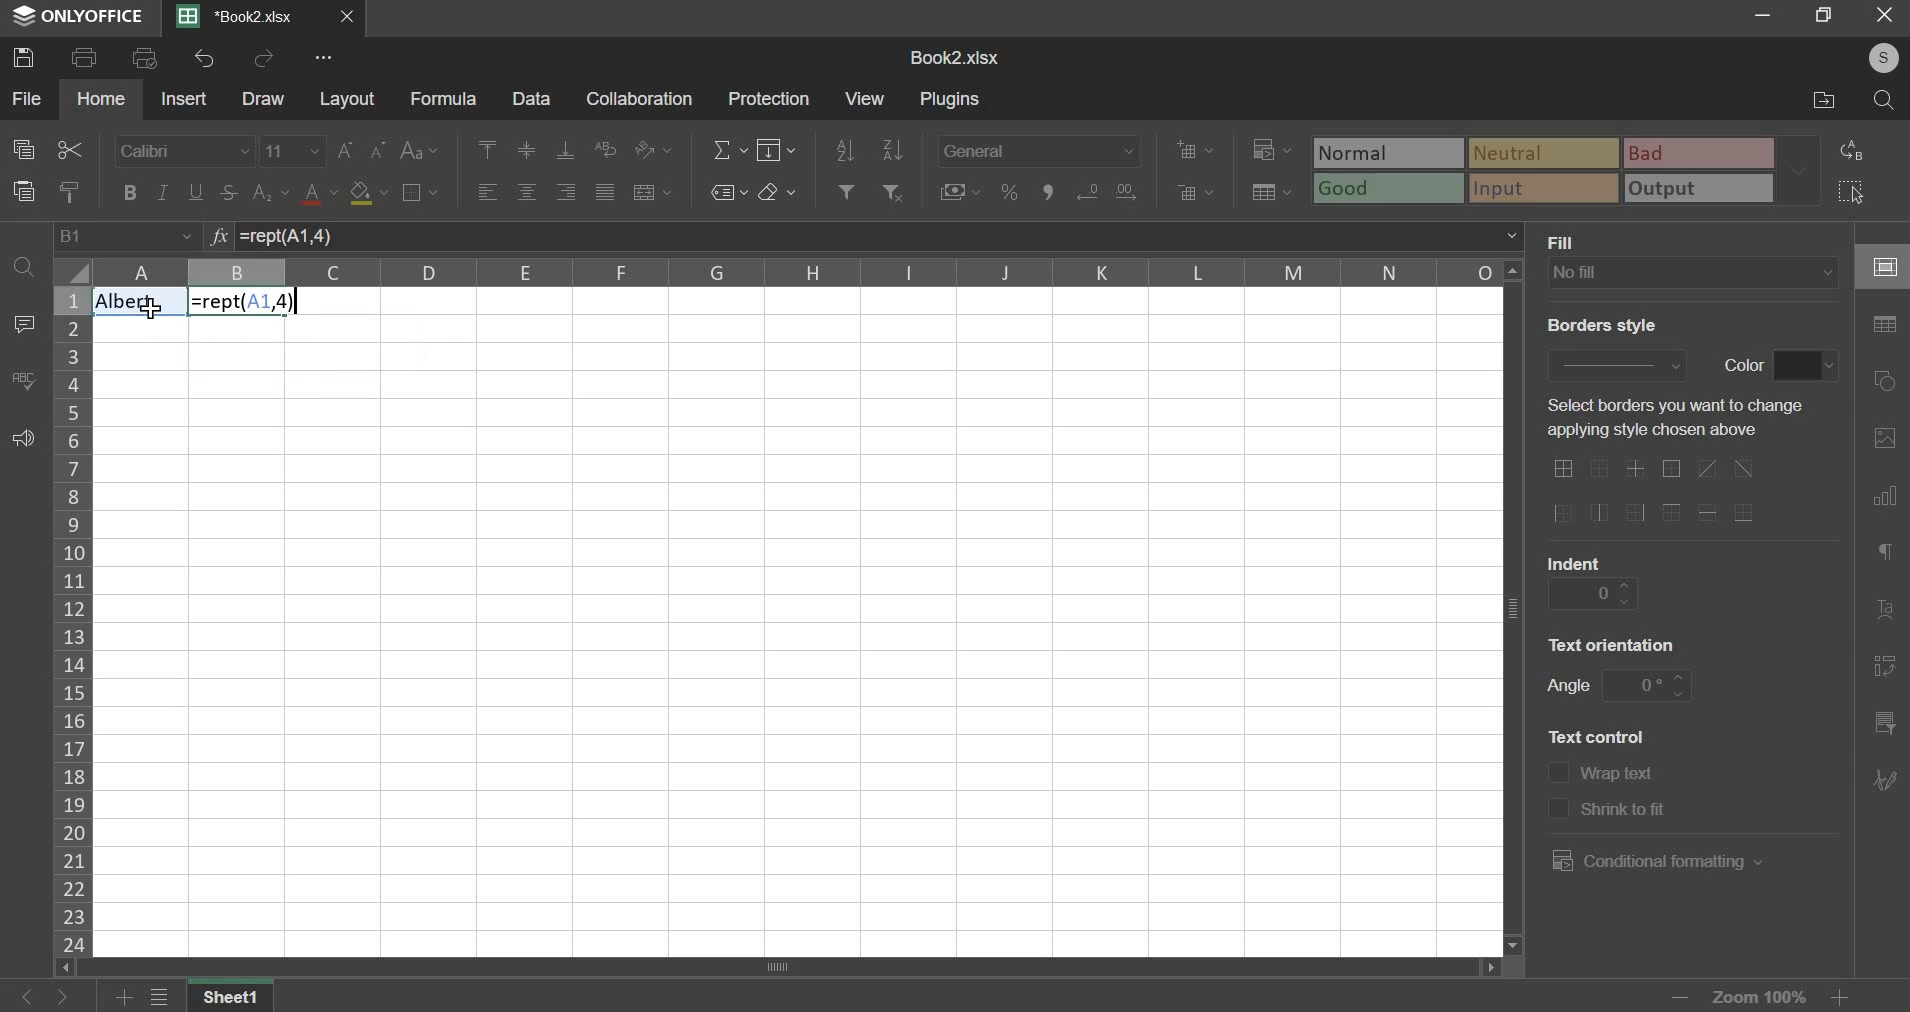 Image resolution: width=1910 pixels, height=1012 pixels. Describe the element at coordinates (363, 150) in the screenshot. I see `font size increase/decrease` at that location.